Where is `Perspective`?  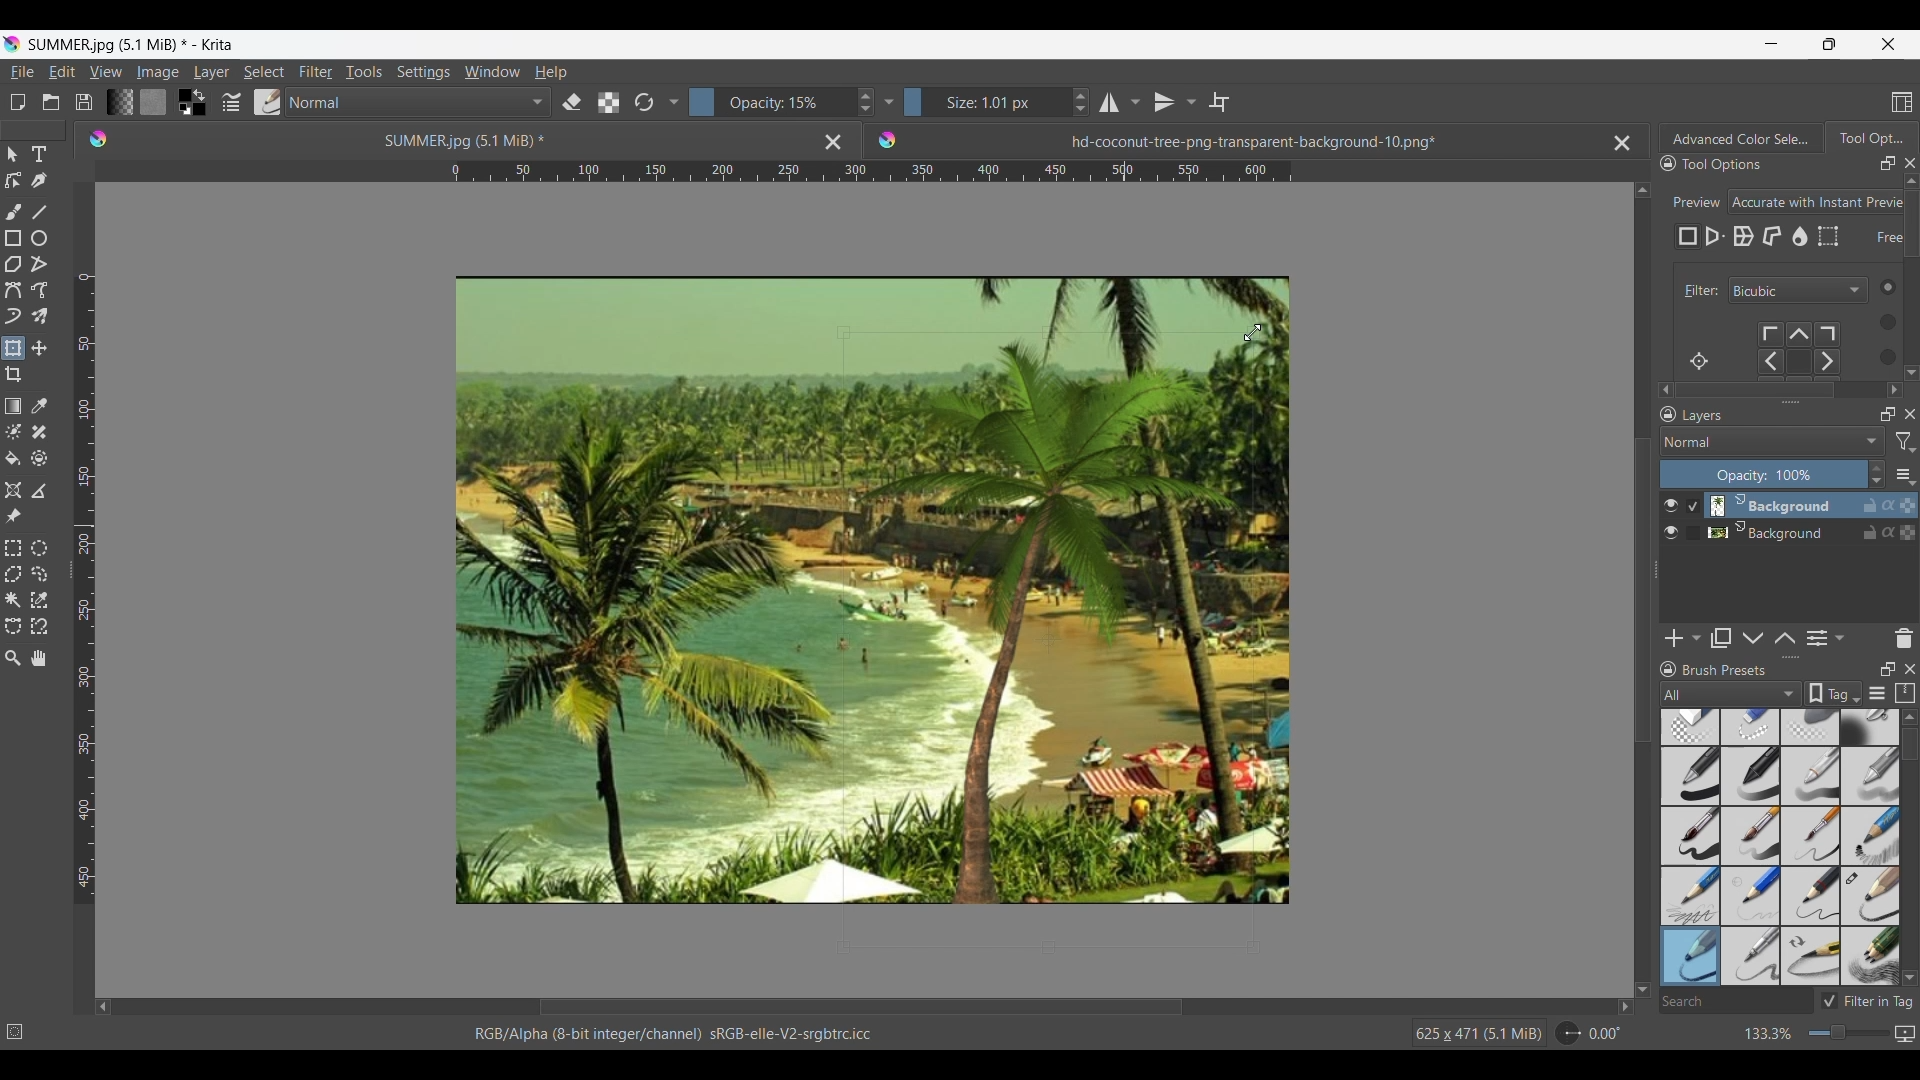 Perspective is located at coordinates (1715, 237).